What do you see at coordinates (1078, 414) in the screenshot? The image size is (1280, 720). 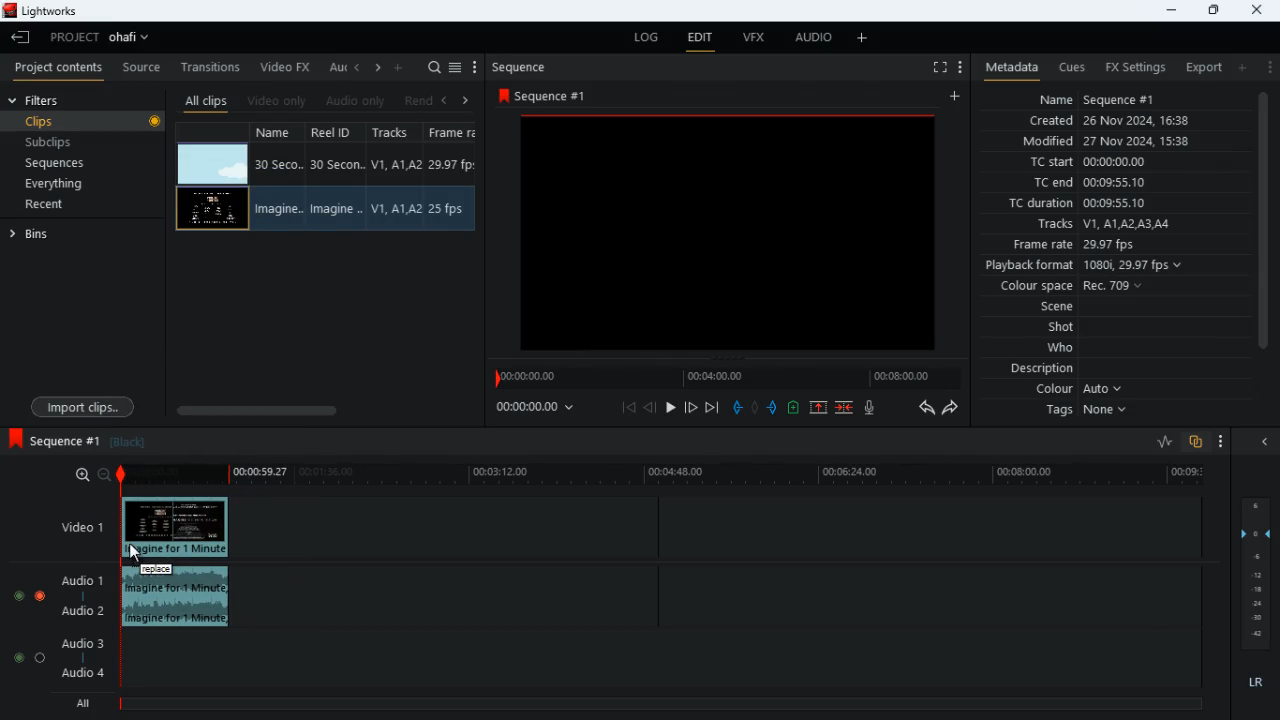 I see `tags` at bounding box center [1078, 414].